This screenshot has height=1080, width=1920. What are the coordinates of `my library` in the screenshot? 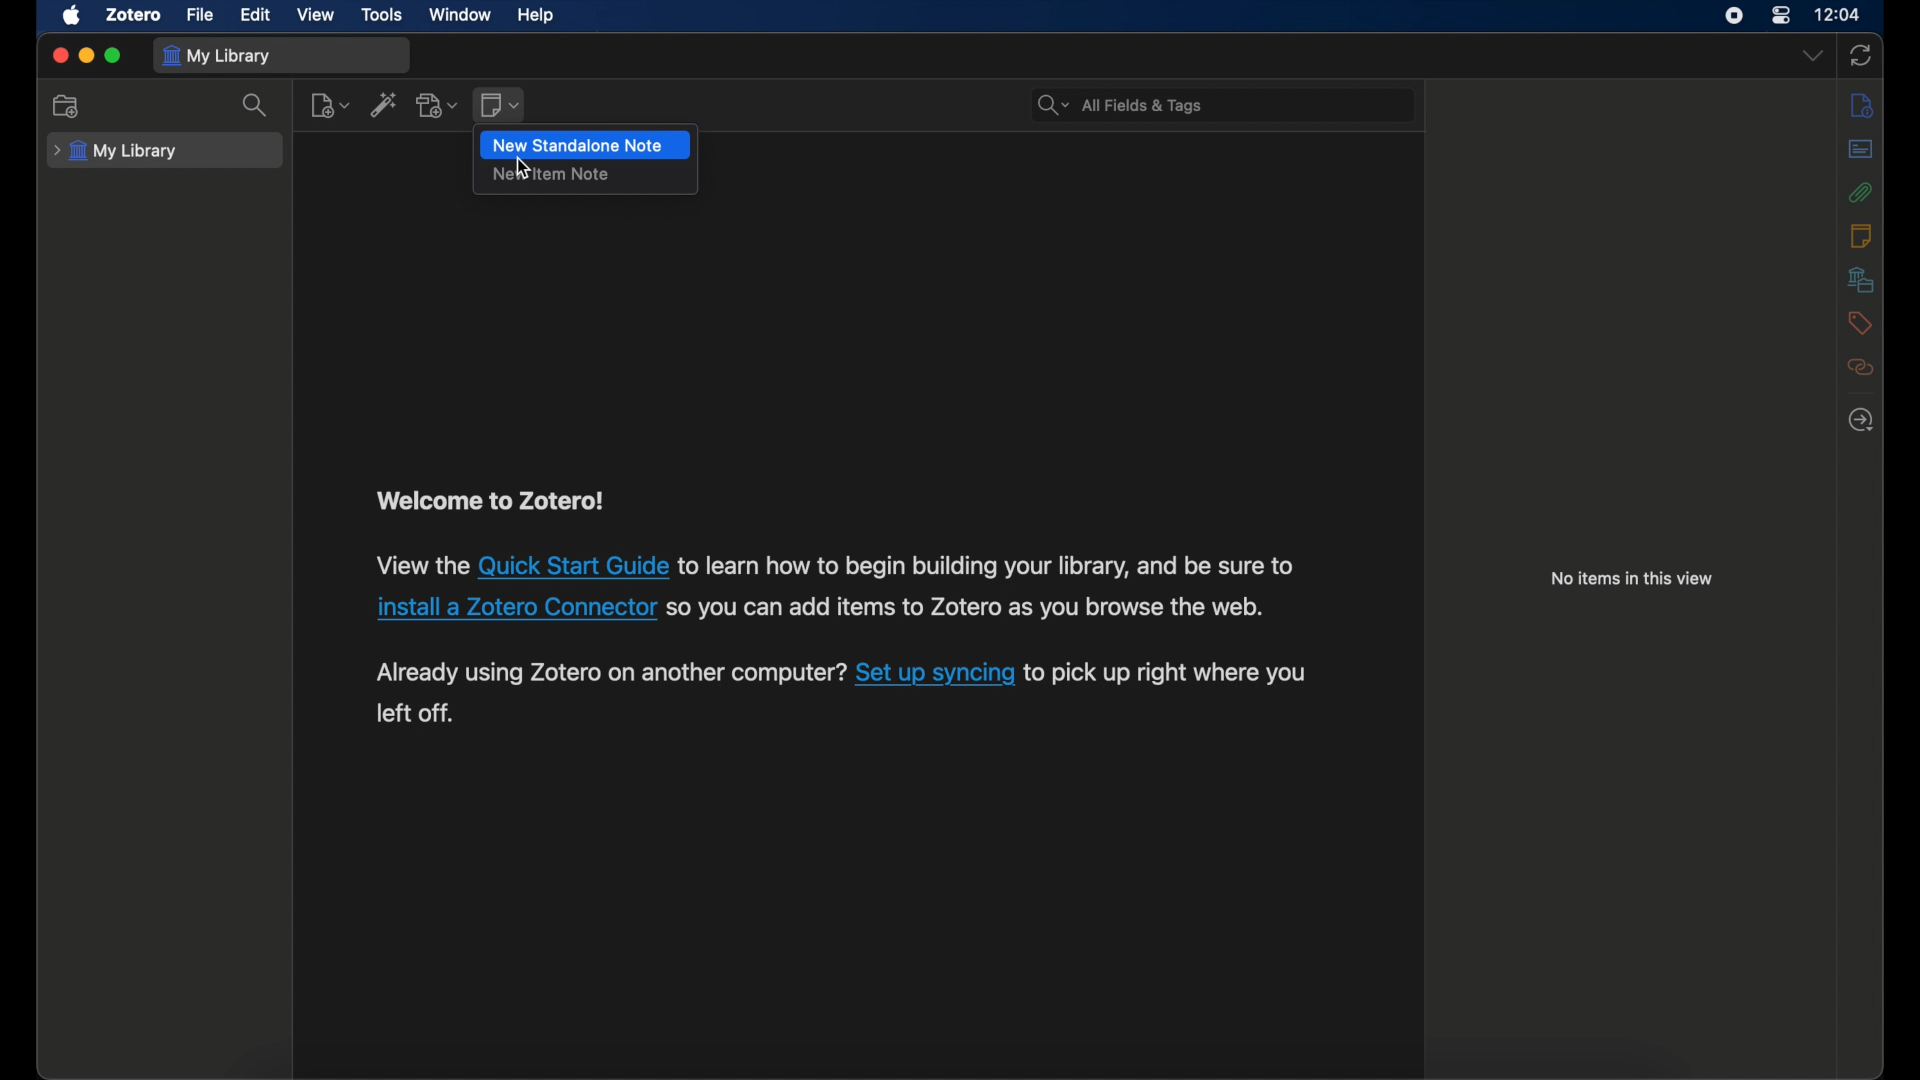 It's located at (217, 56).